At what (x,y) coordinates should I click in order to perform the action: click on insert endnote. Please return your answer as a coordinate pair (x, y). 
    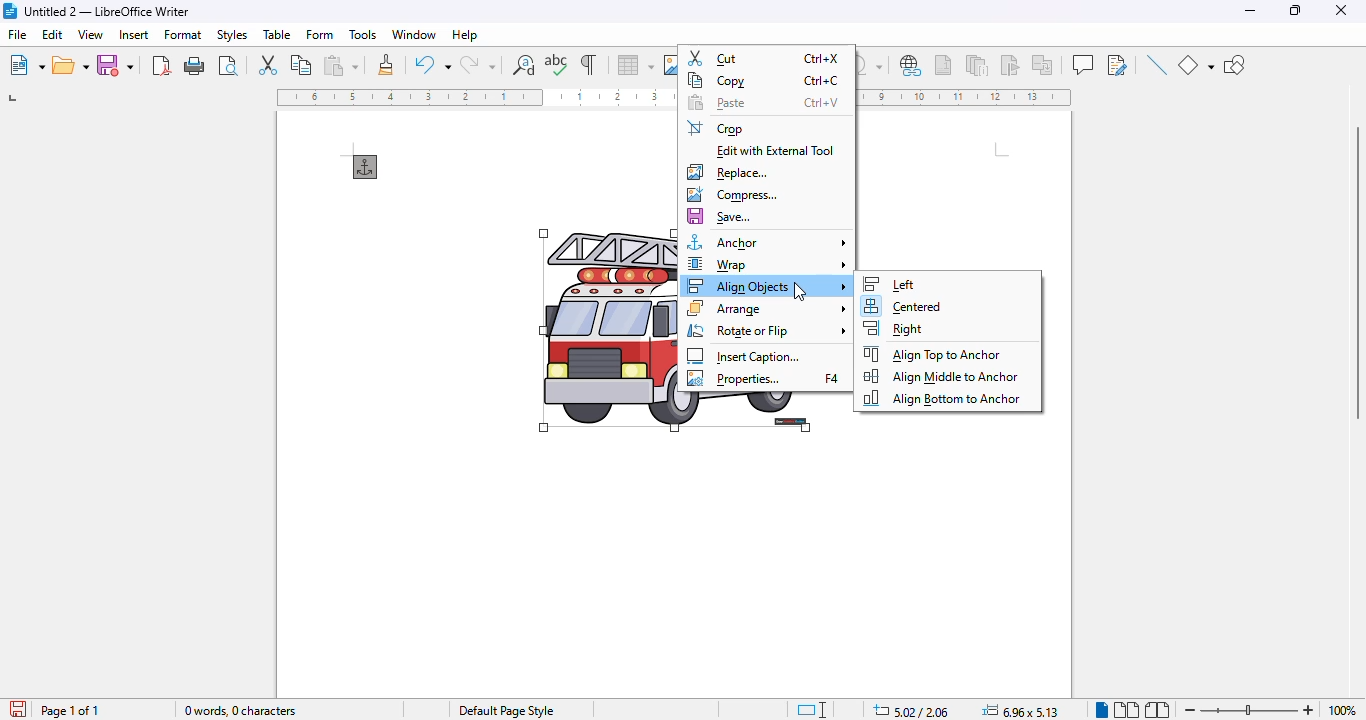
    Looking at the image, I should click on (978, 64).